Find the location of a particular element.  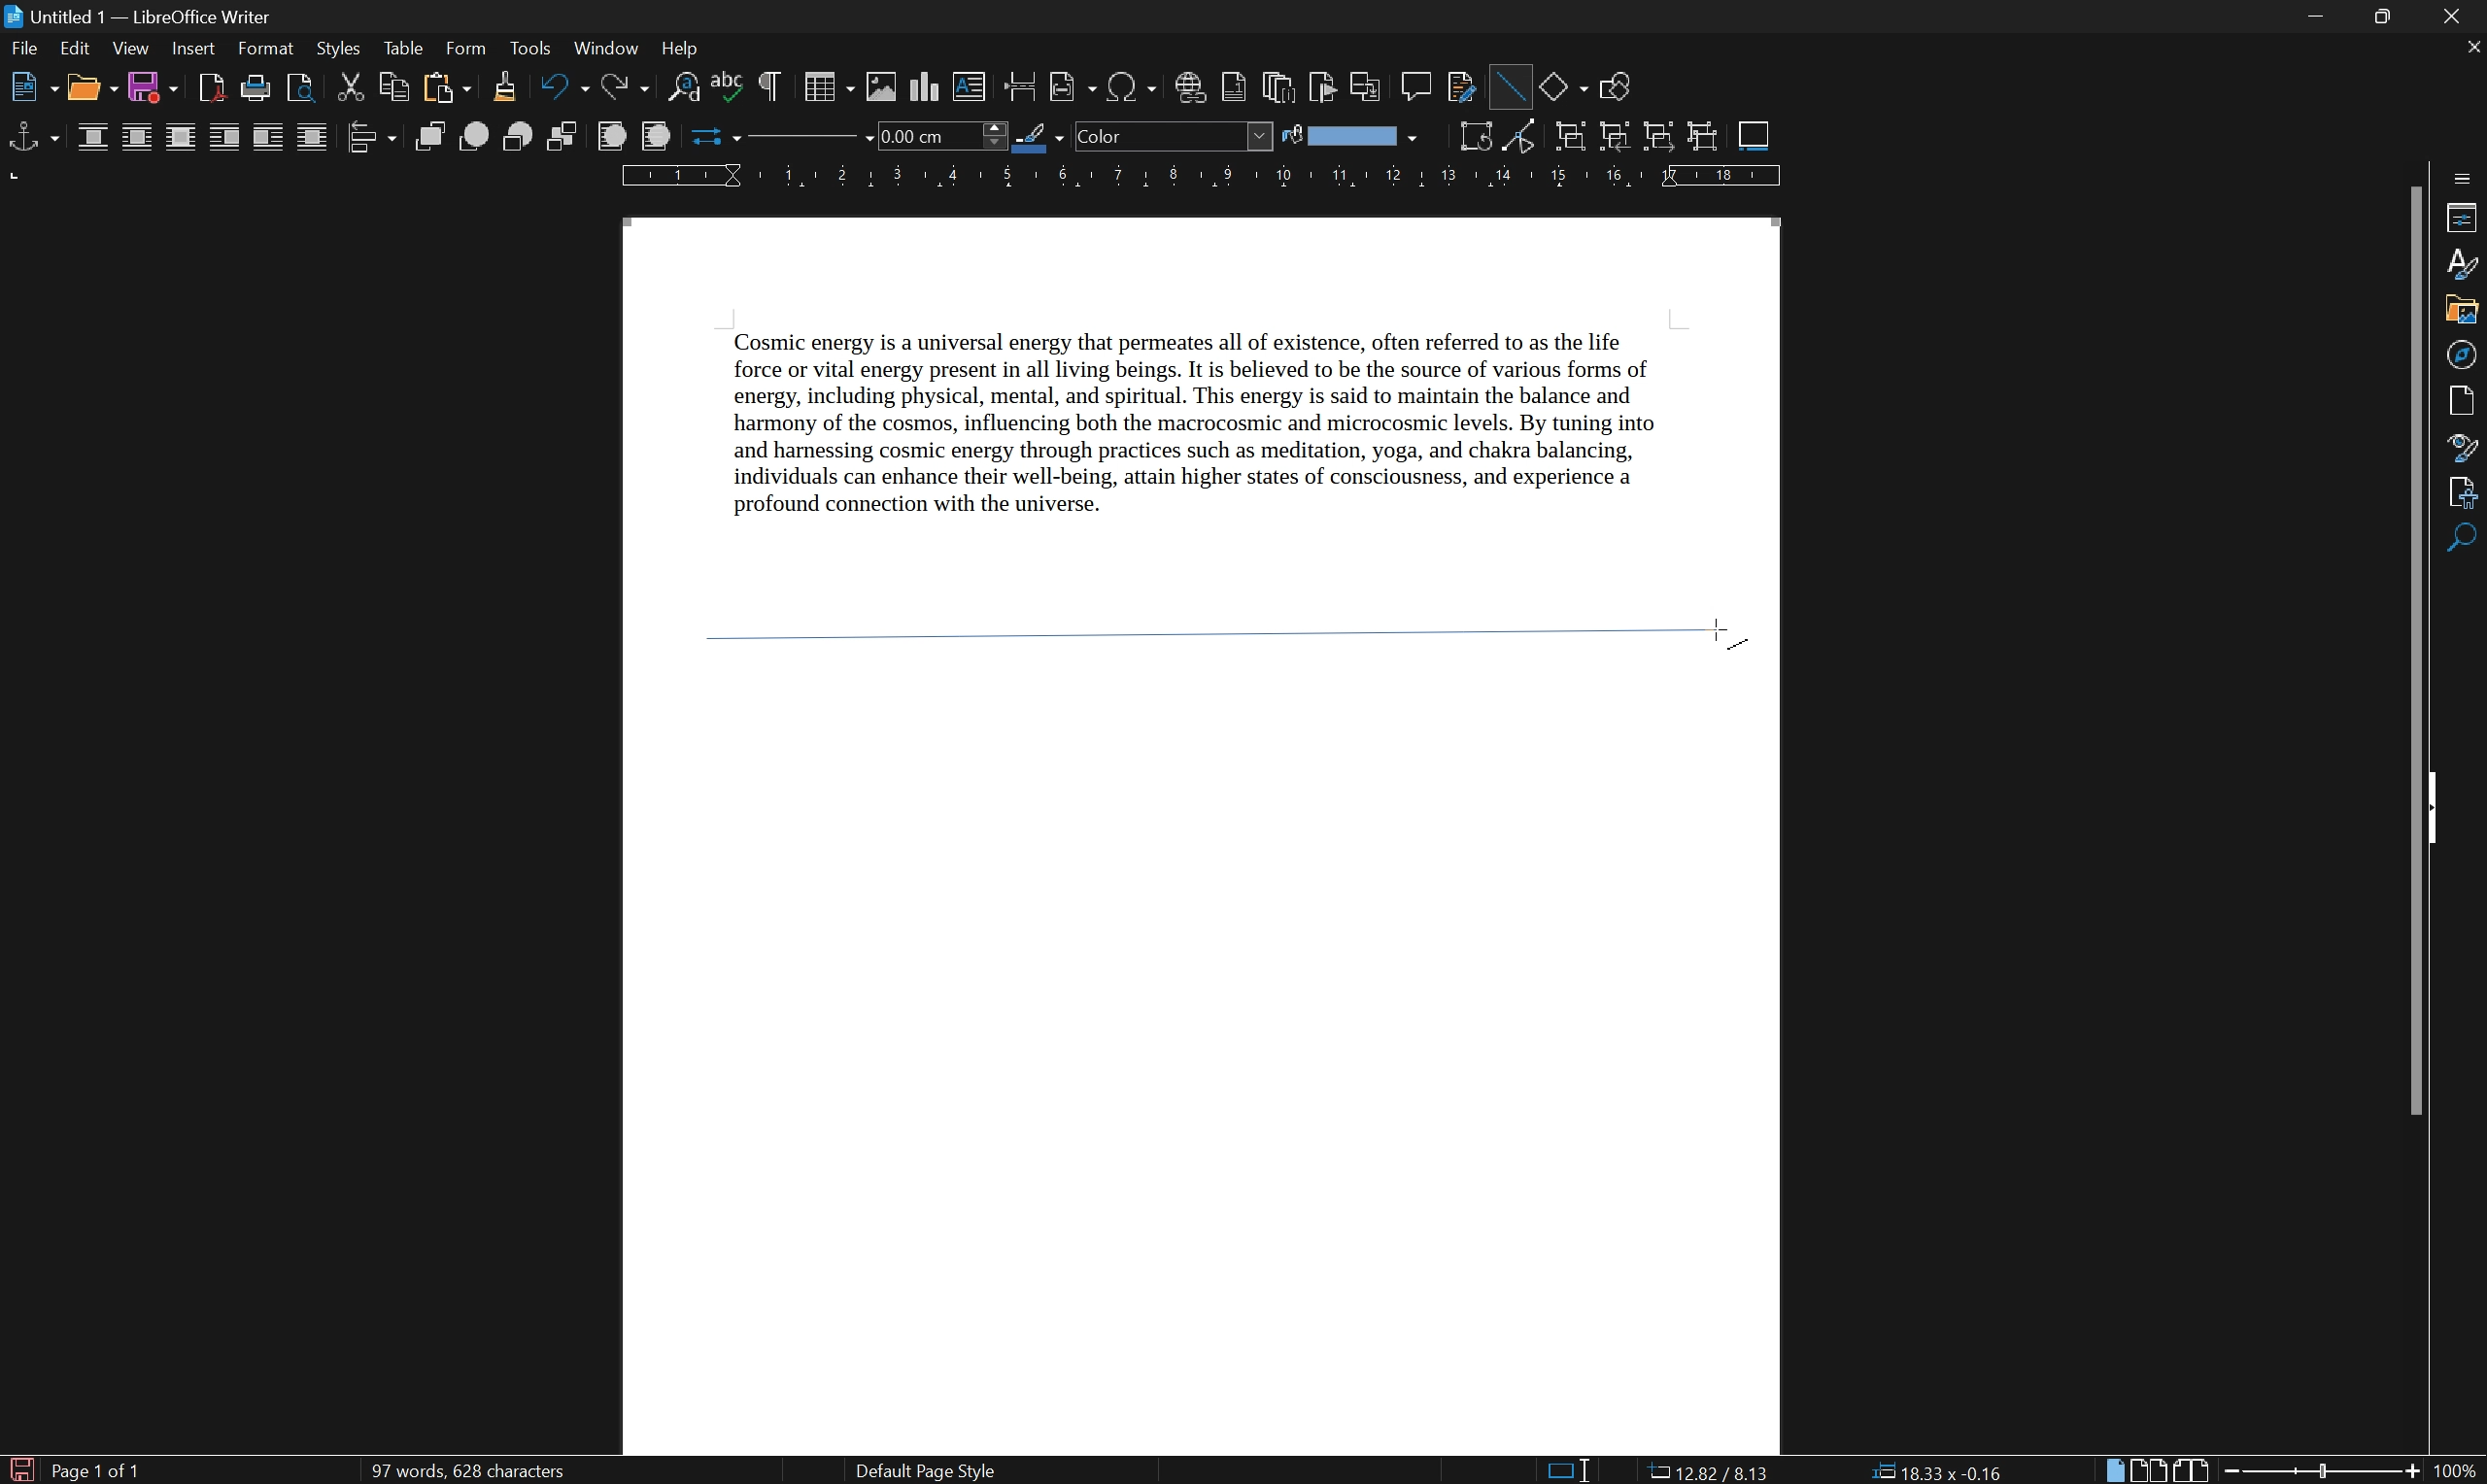

scroll bar is located at coordinates (2419, 647).